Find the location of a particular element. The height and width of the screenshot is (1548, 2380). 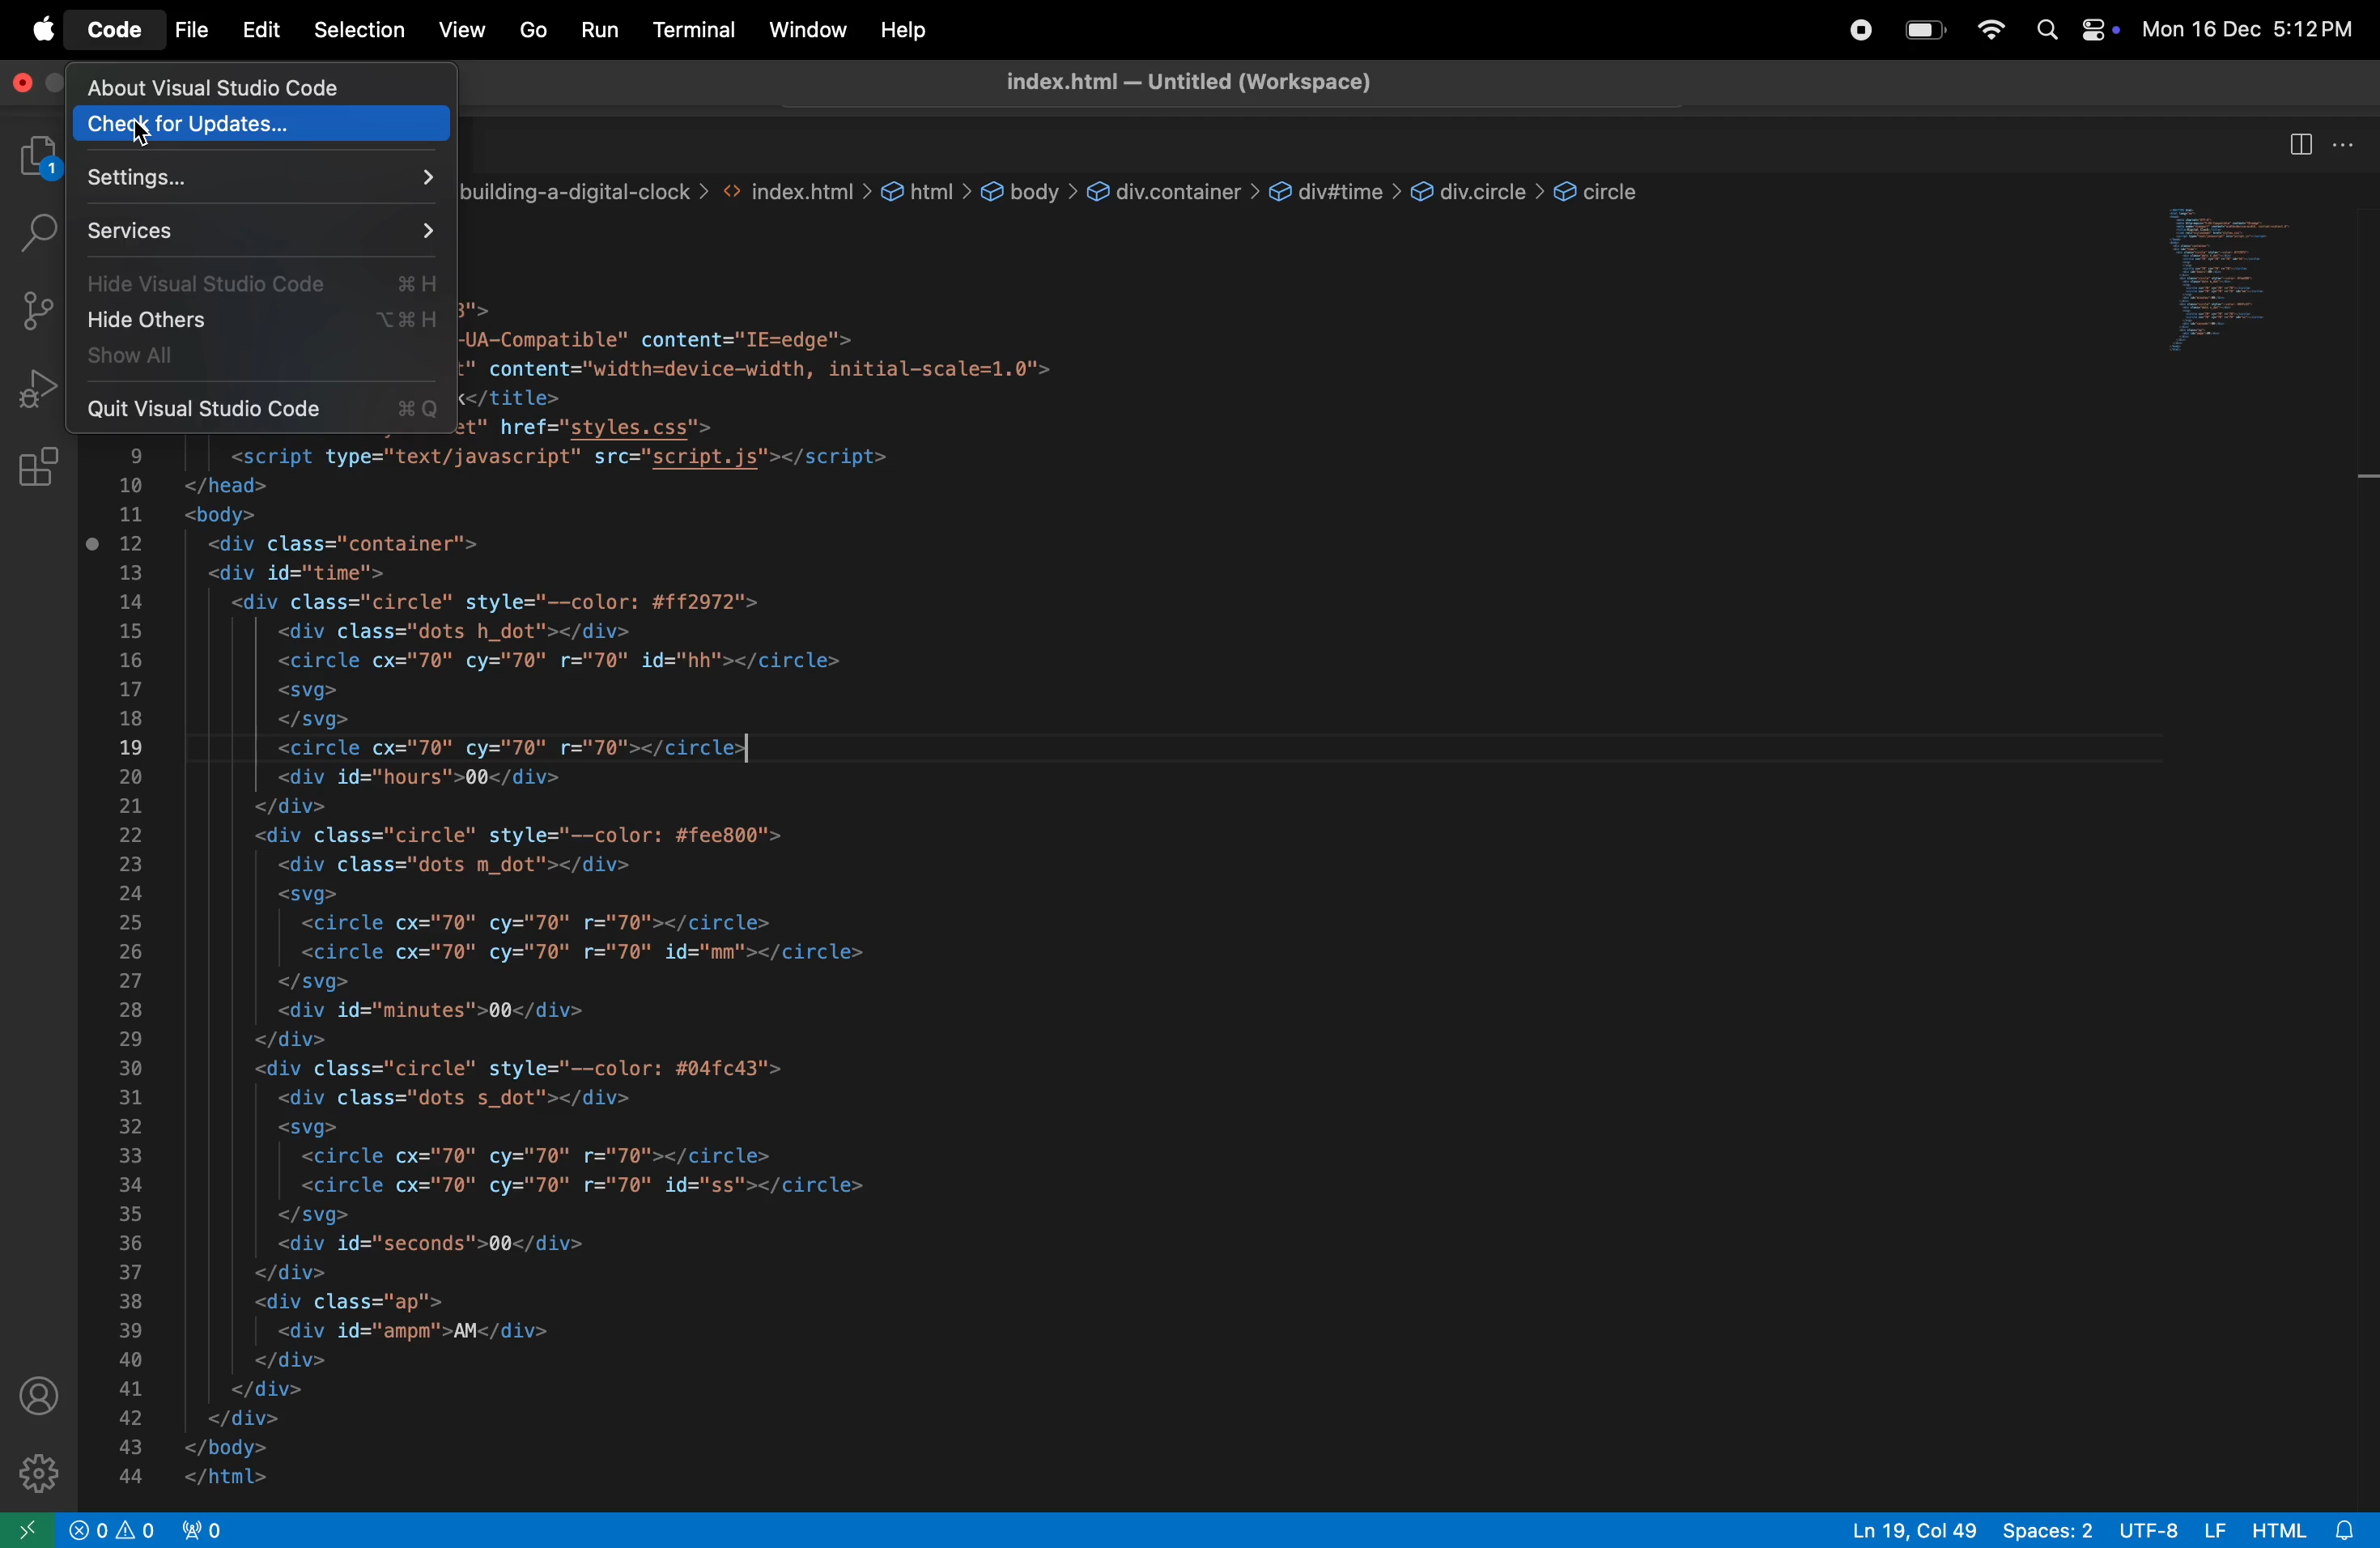

path of project folders is located at coordinates (1069, 192).